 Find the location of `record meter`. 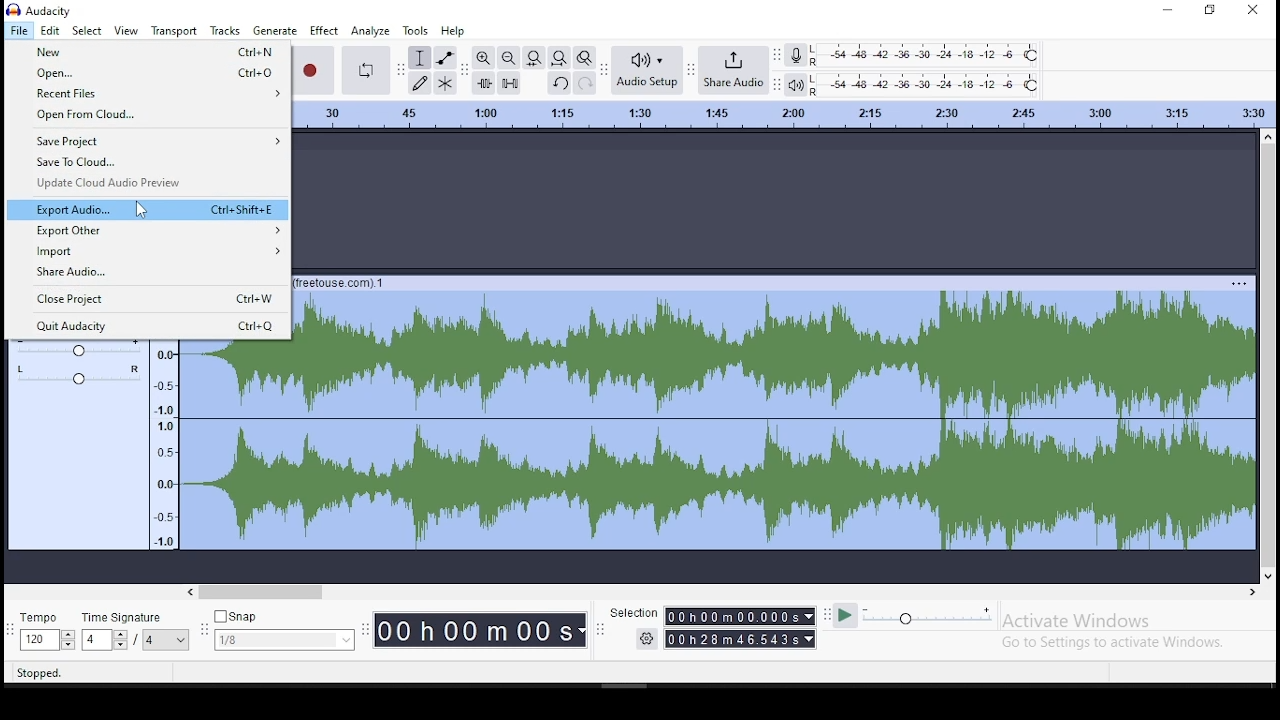

record meter is located at coordinates (796, 55).